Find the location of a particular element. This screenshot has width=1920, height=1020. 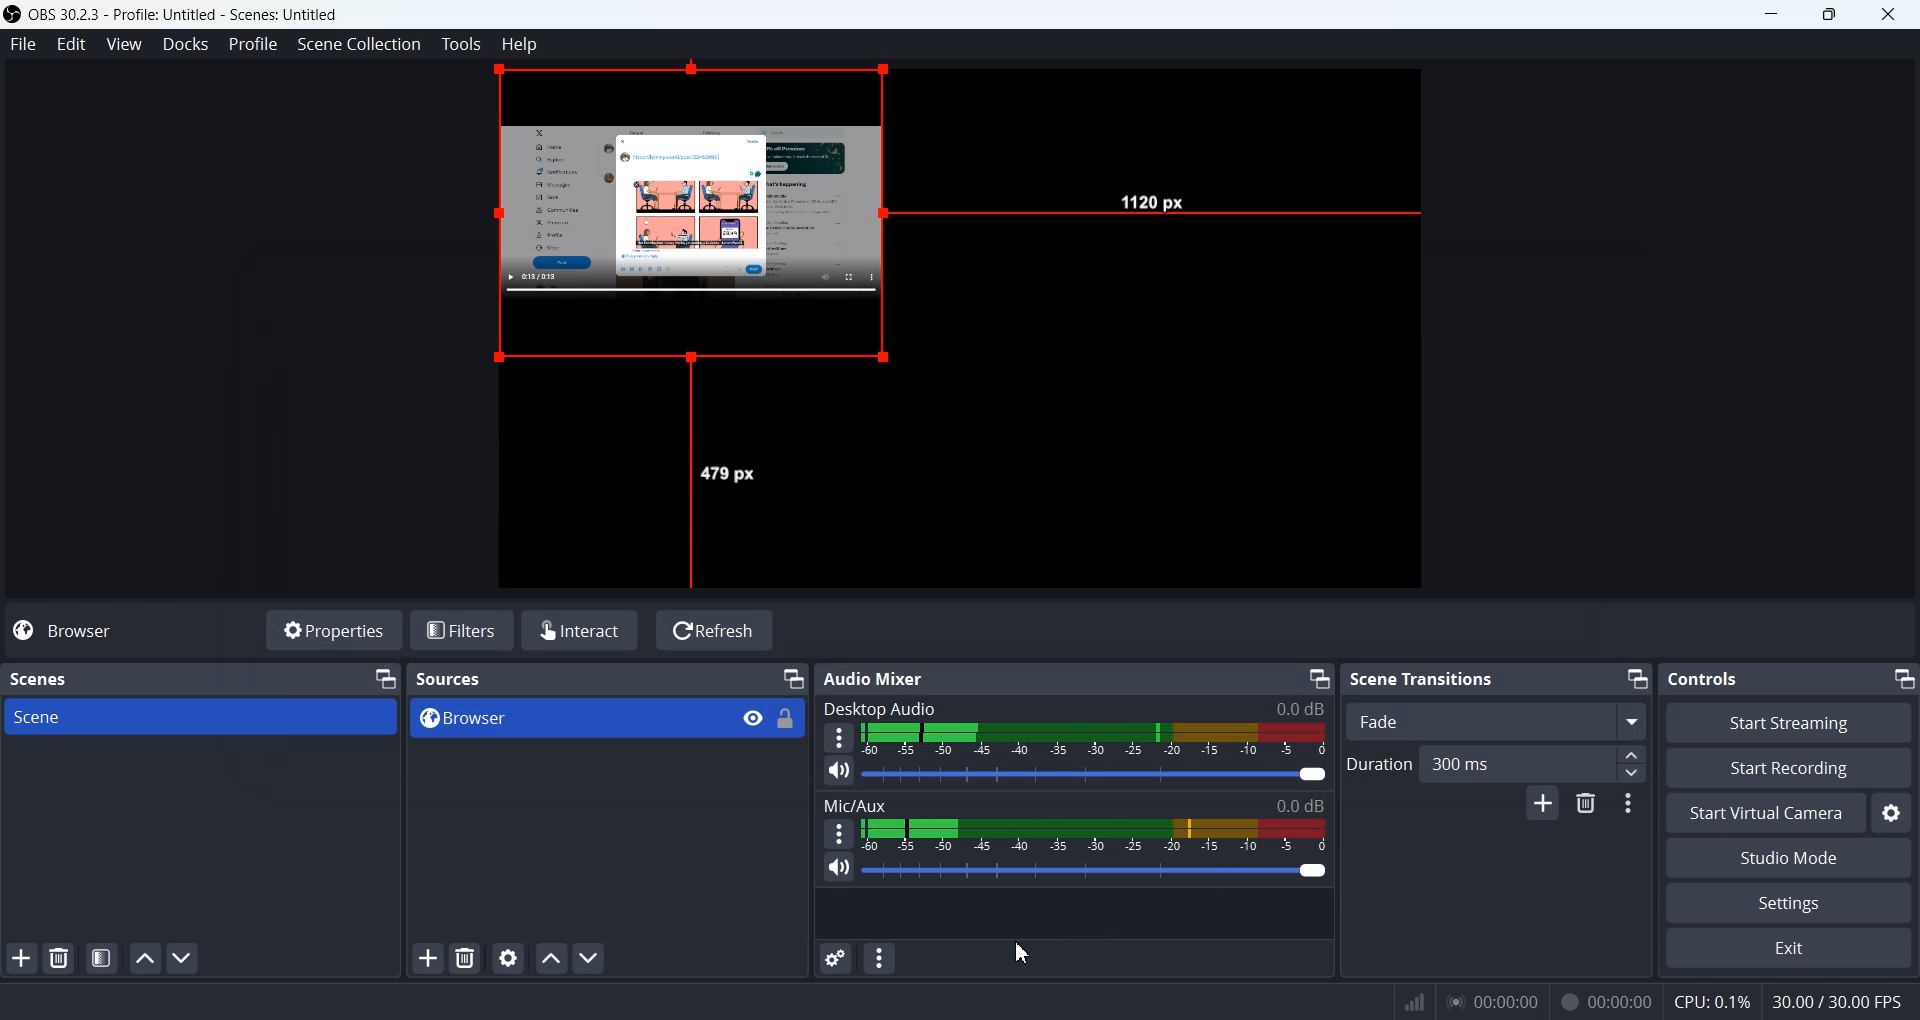

Minimize is located at coordinates (387, 678).